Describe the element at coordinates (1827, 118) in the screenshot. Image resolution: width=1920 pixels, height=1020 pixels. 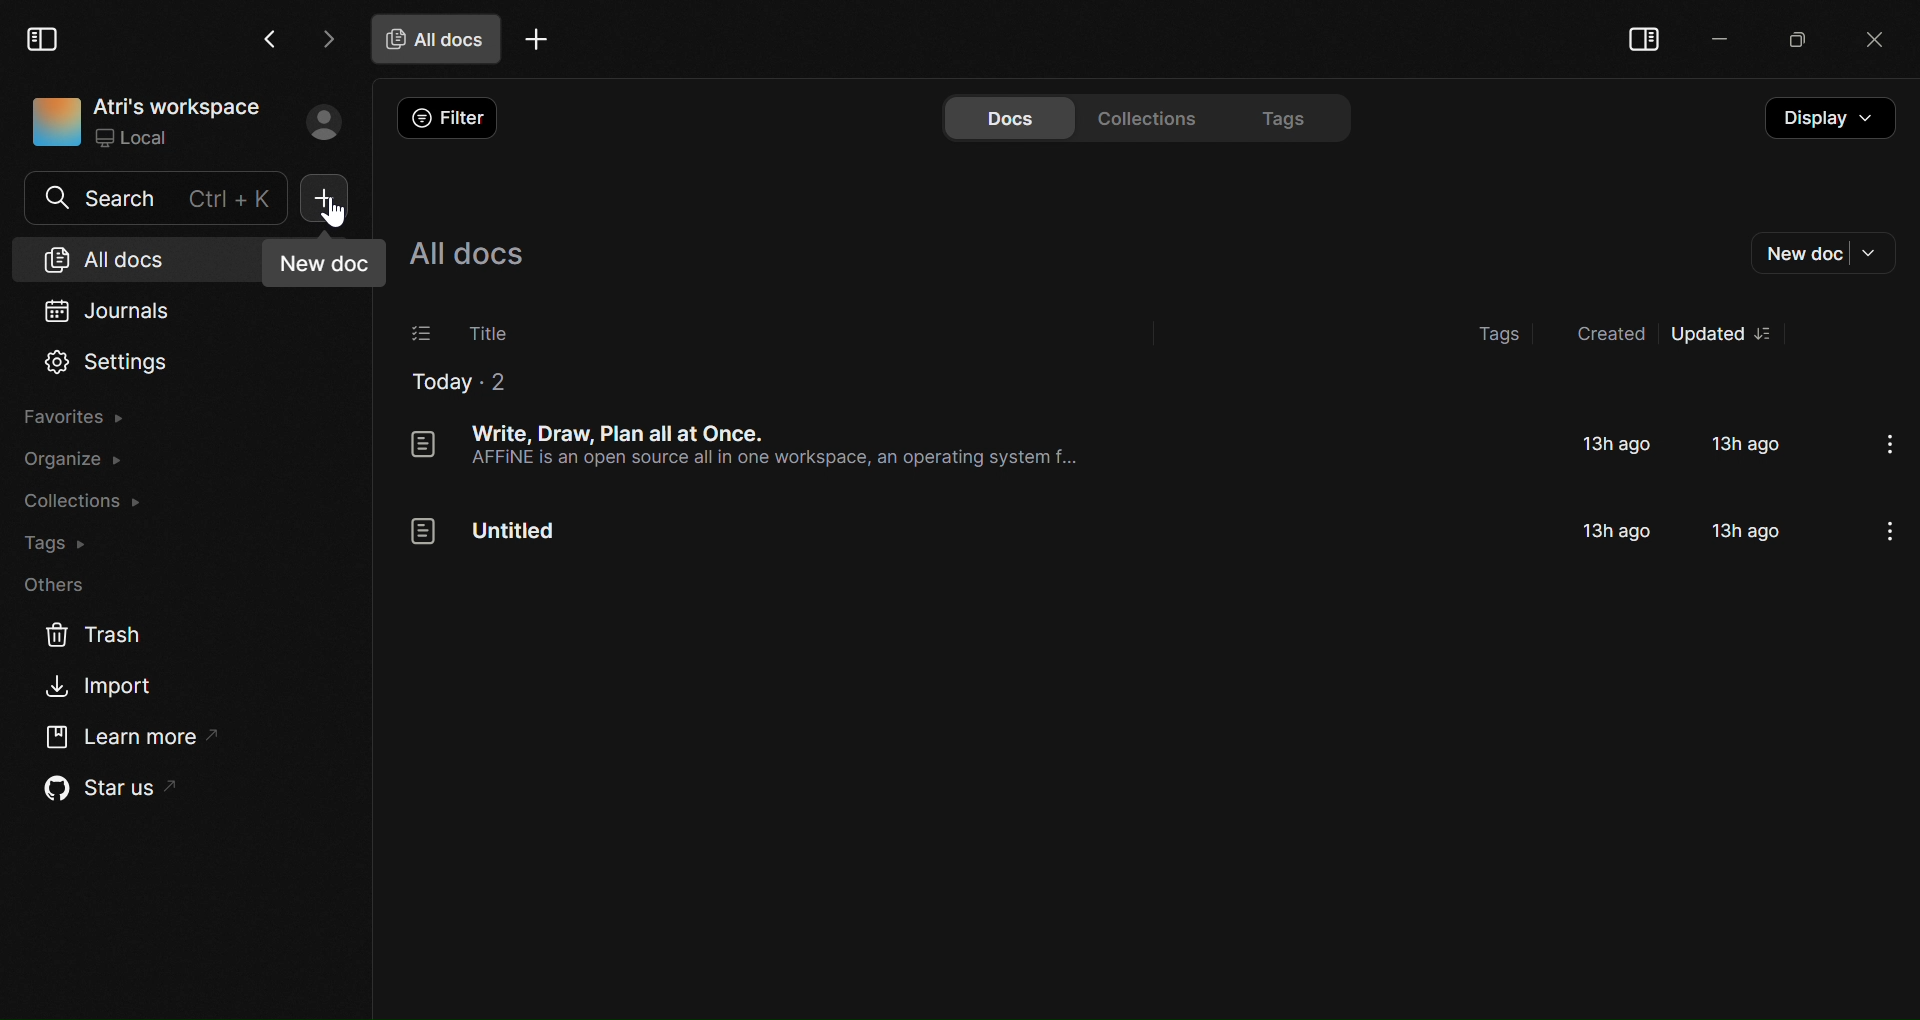
I see `Display` at that location.